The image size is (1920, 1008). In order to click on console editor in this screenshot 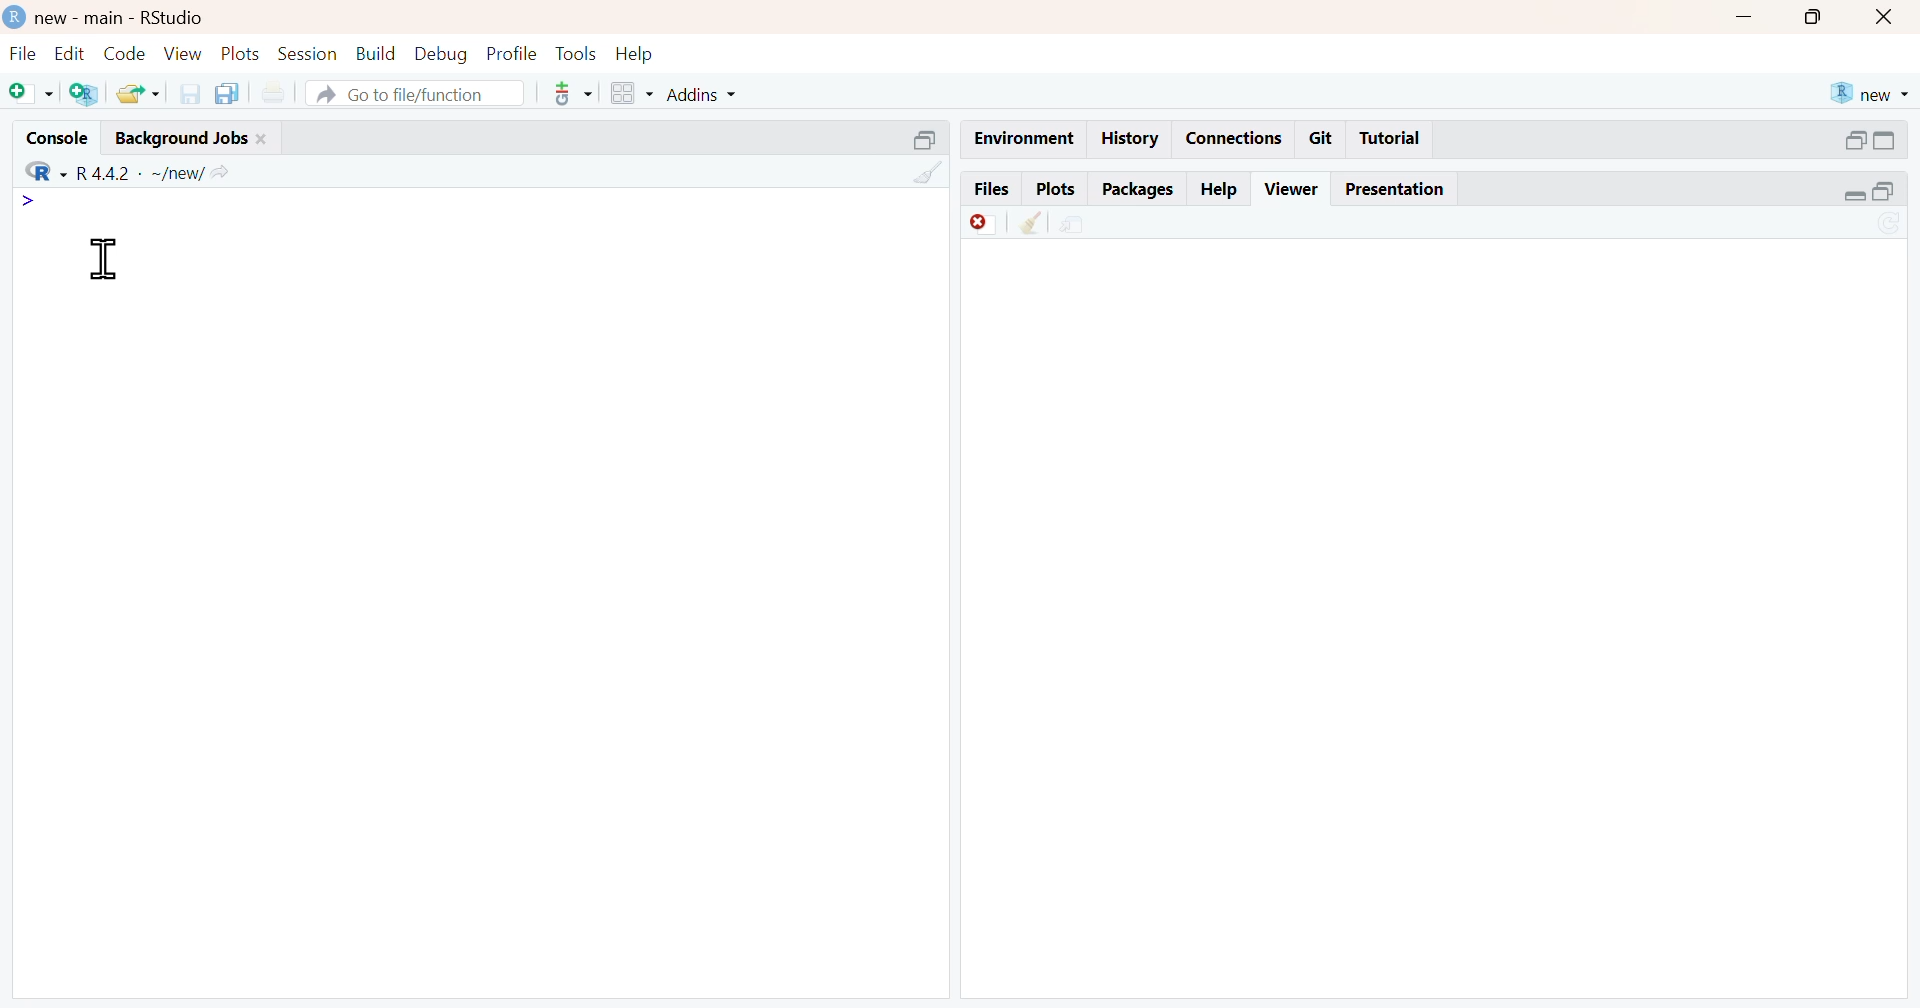, I will do `click(296, 226)`.